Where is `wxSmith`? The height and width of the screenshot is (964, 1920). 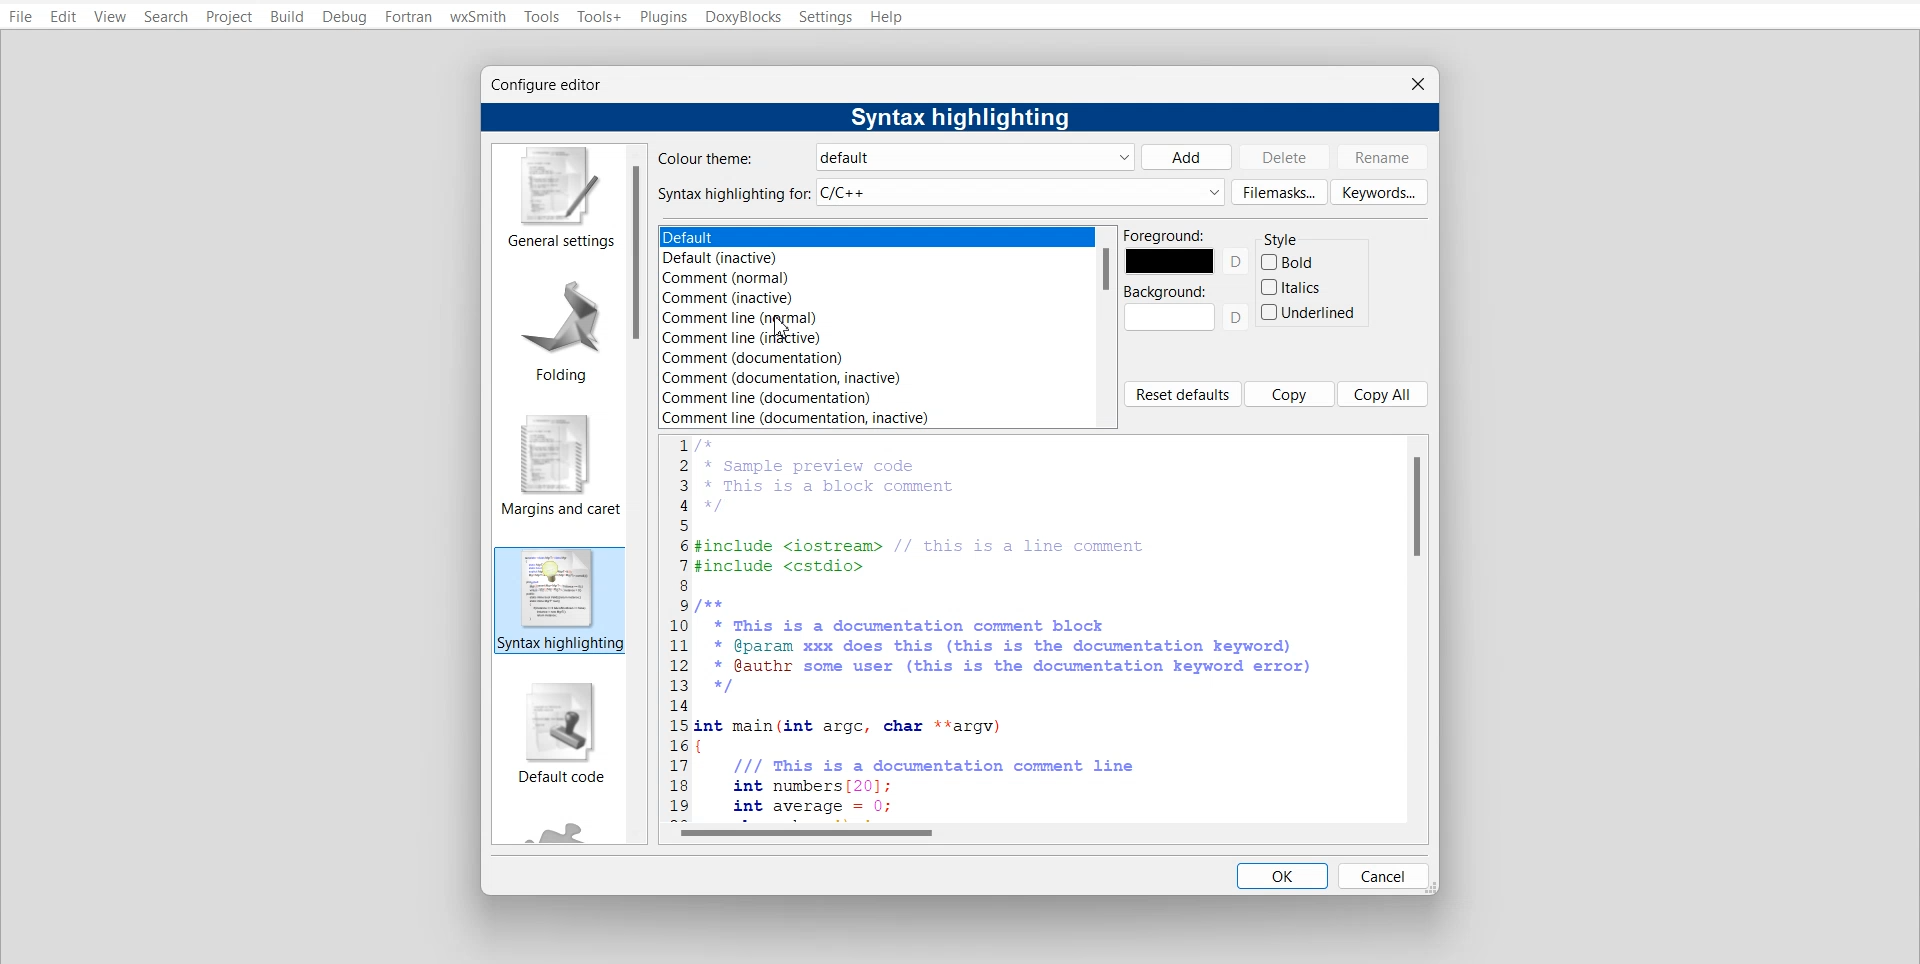
wxSmith is located at coordinates (477, 16).